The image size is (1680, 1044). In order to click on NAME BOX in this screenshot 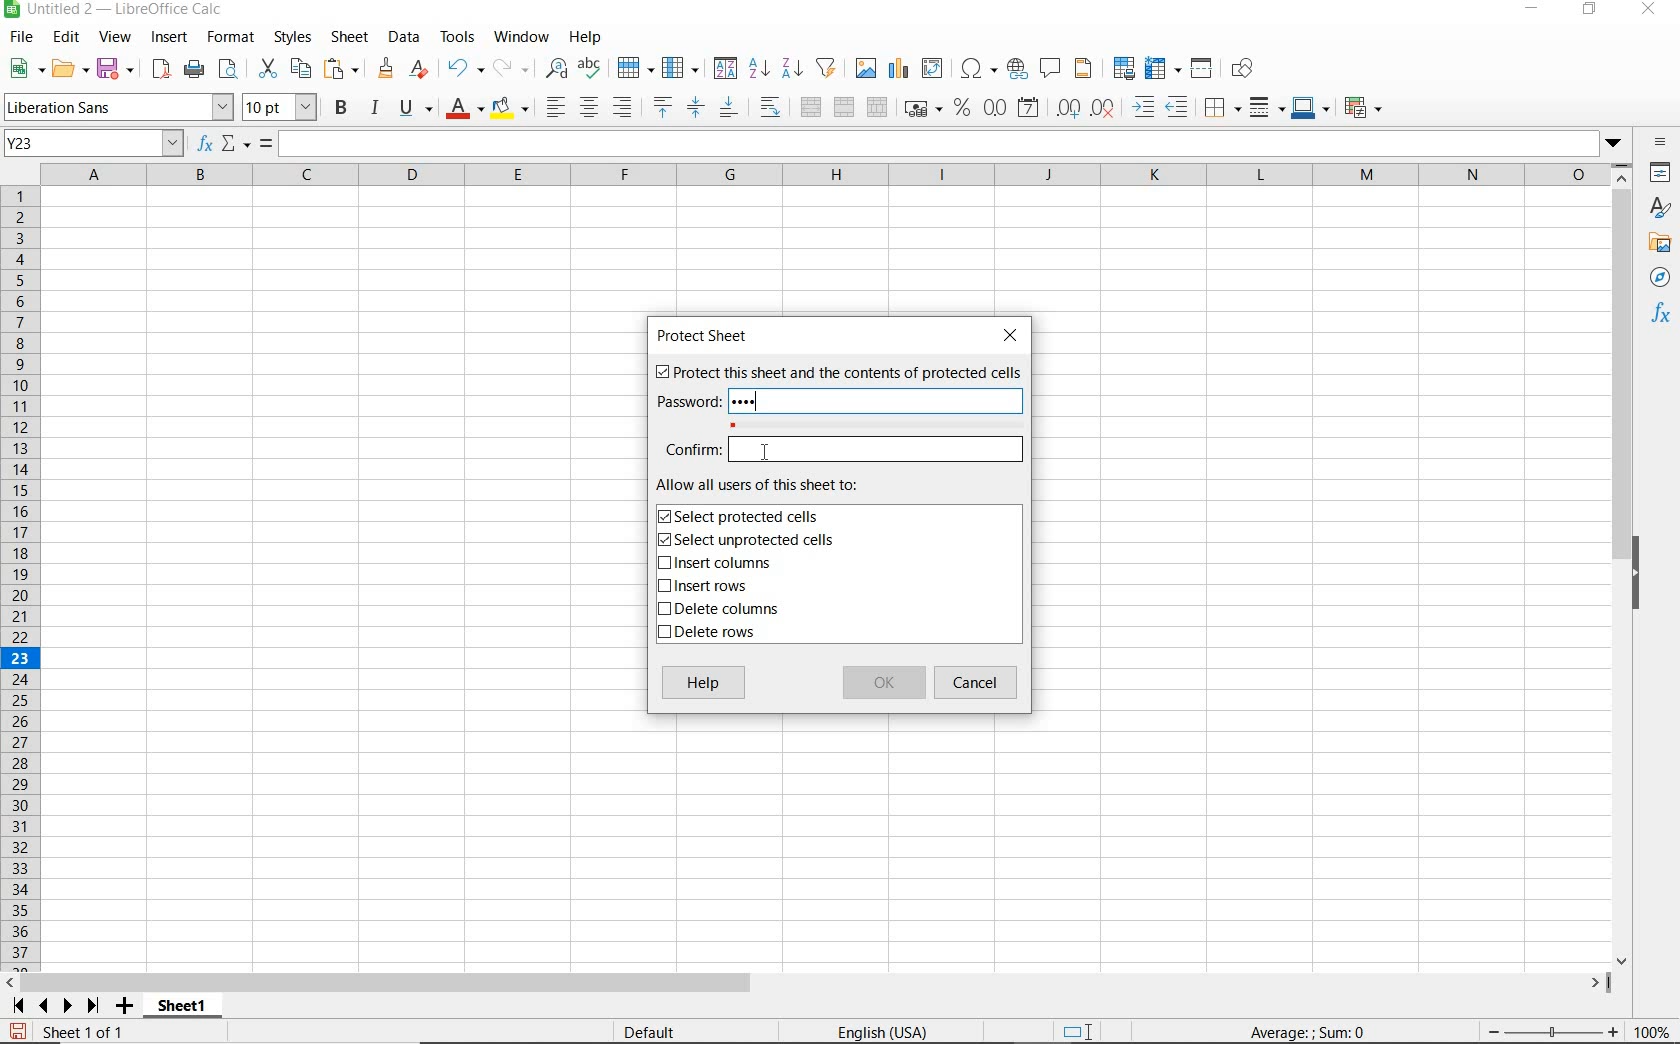, I will do `click(94, 144)`.